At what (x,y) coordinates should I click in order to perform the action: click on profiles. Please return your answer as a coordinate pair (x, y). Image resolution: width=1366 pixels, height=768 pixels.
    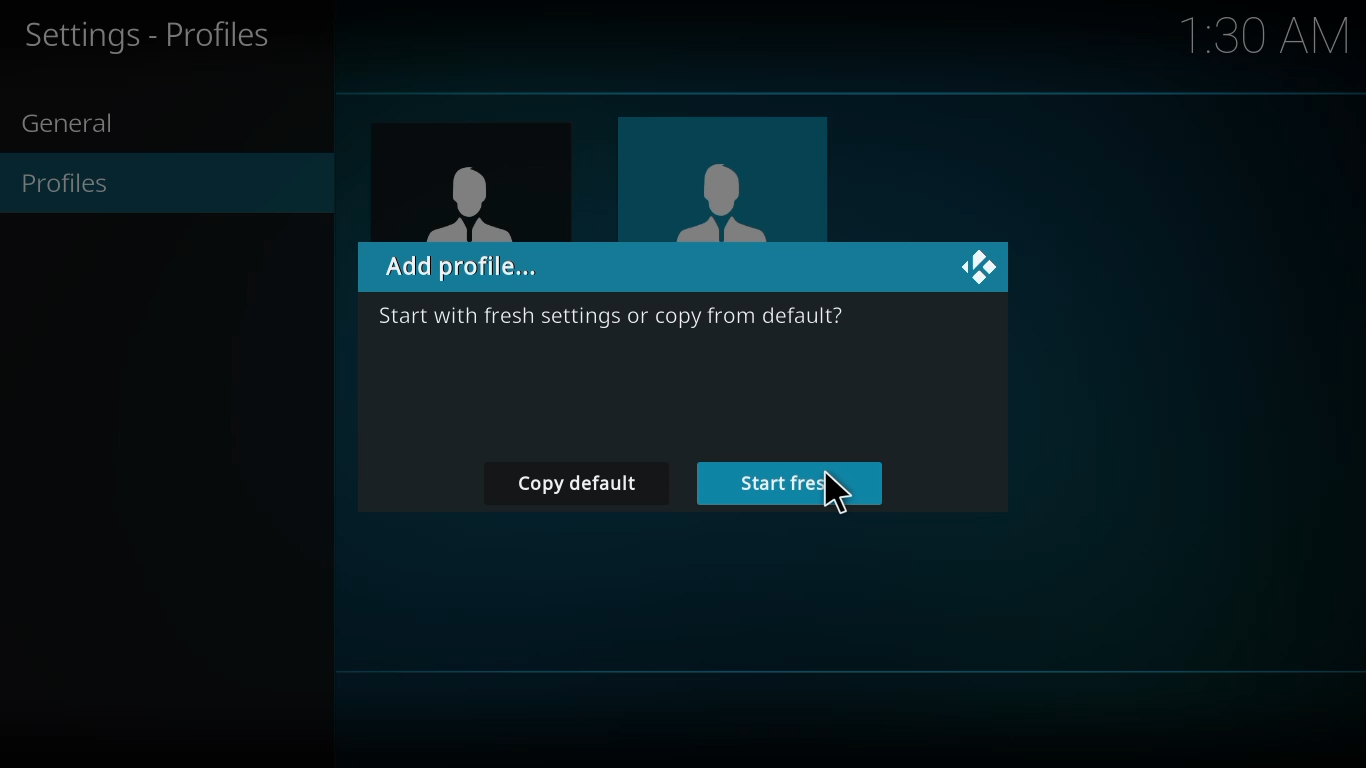
    Looking at the image, I should click on (77, 183).